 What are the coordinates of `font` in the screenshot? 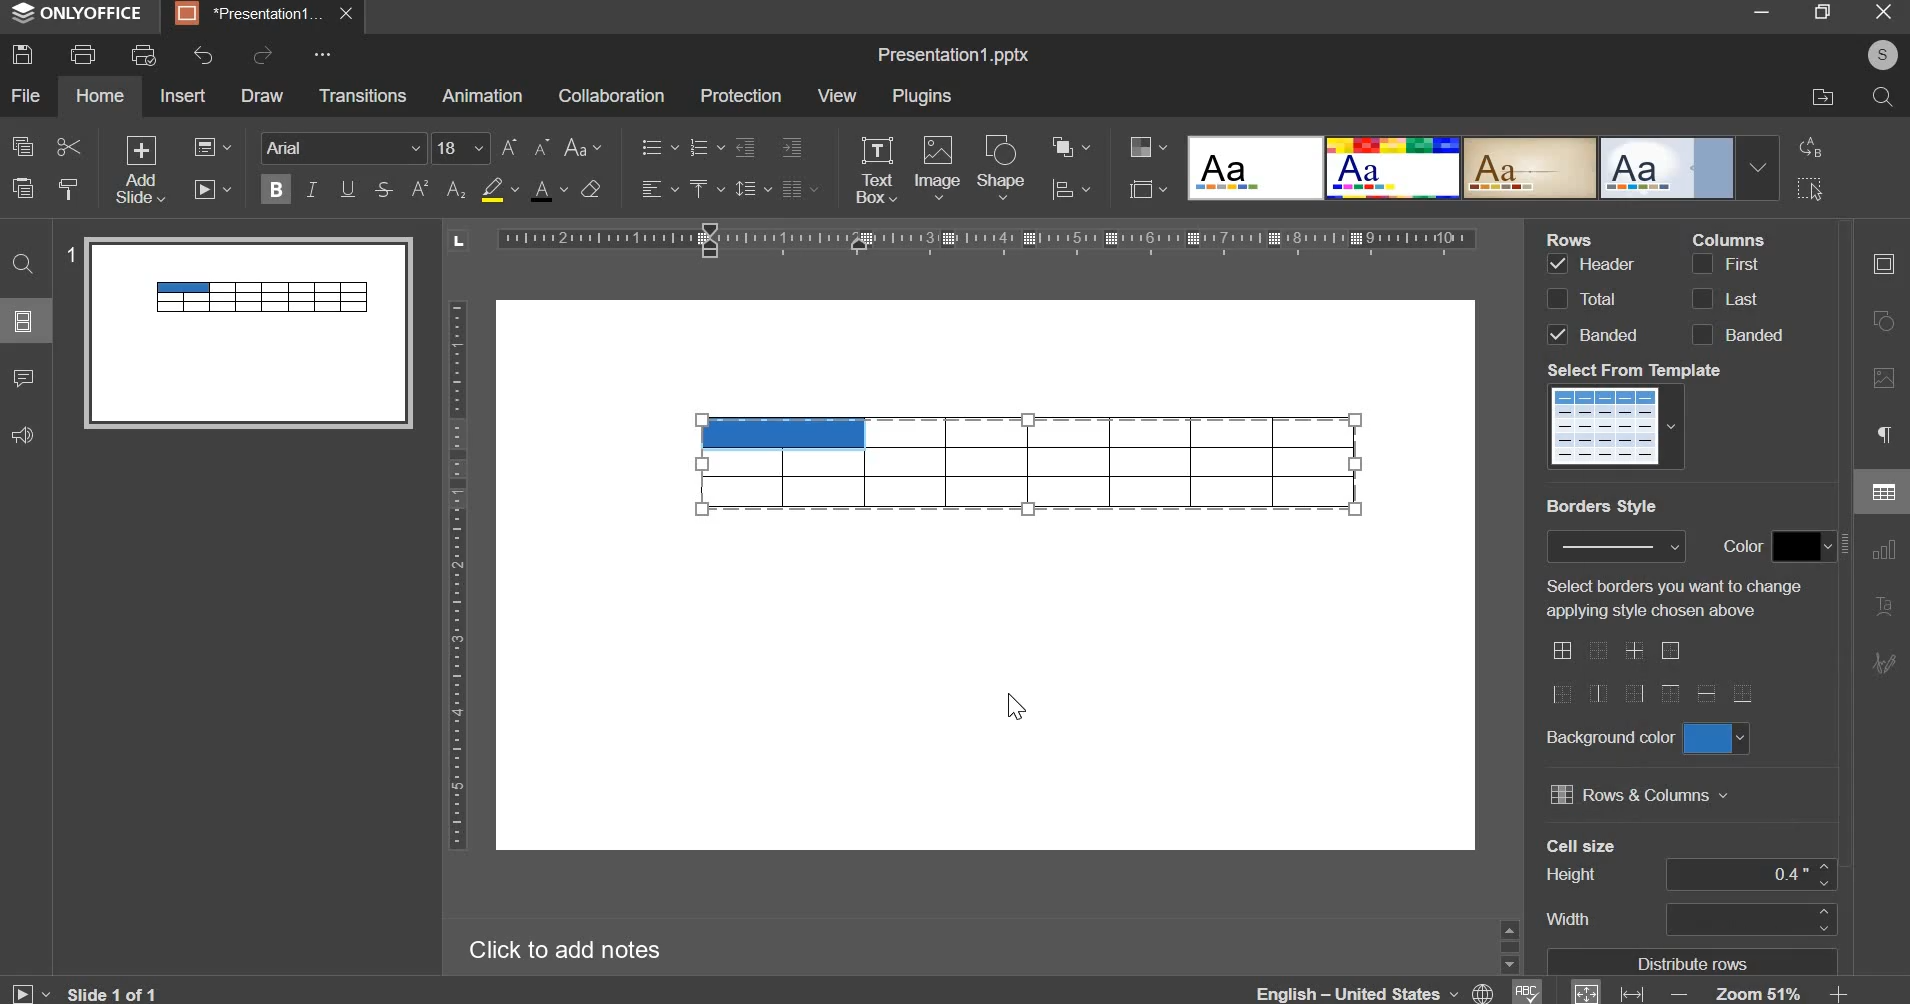 It's located at (345, 147).